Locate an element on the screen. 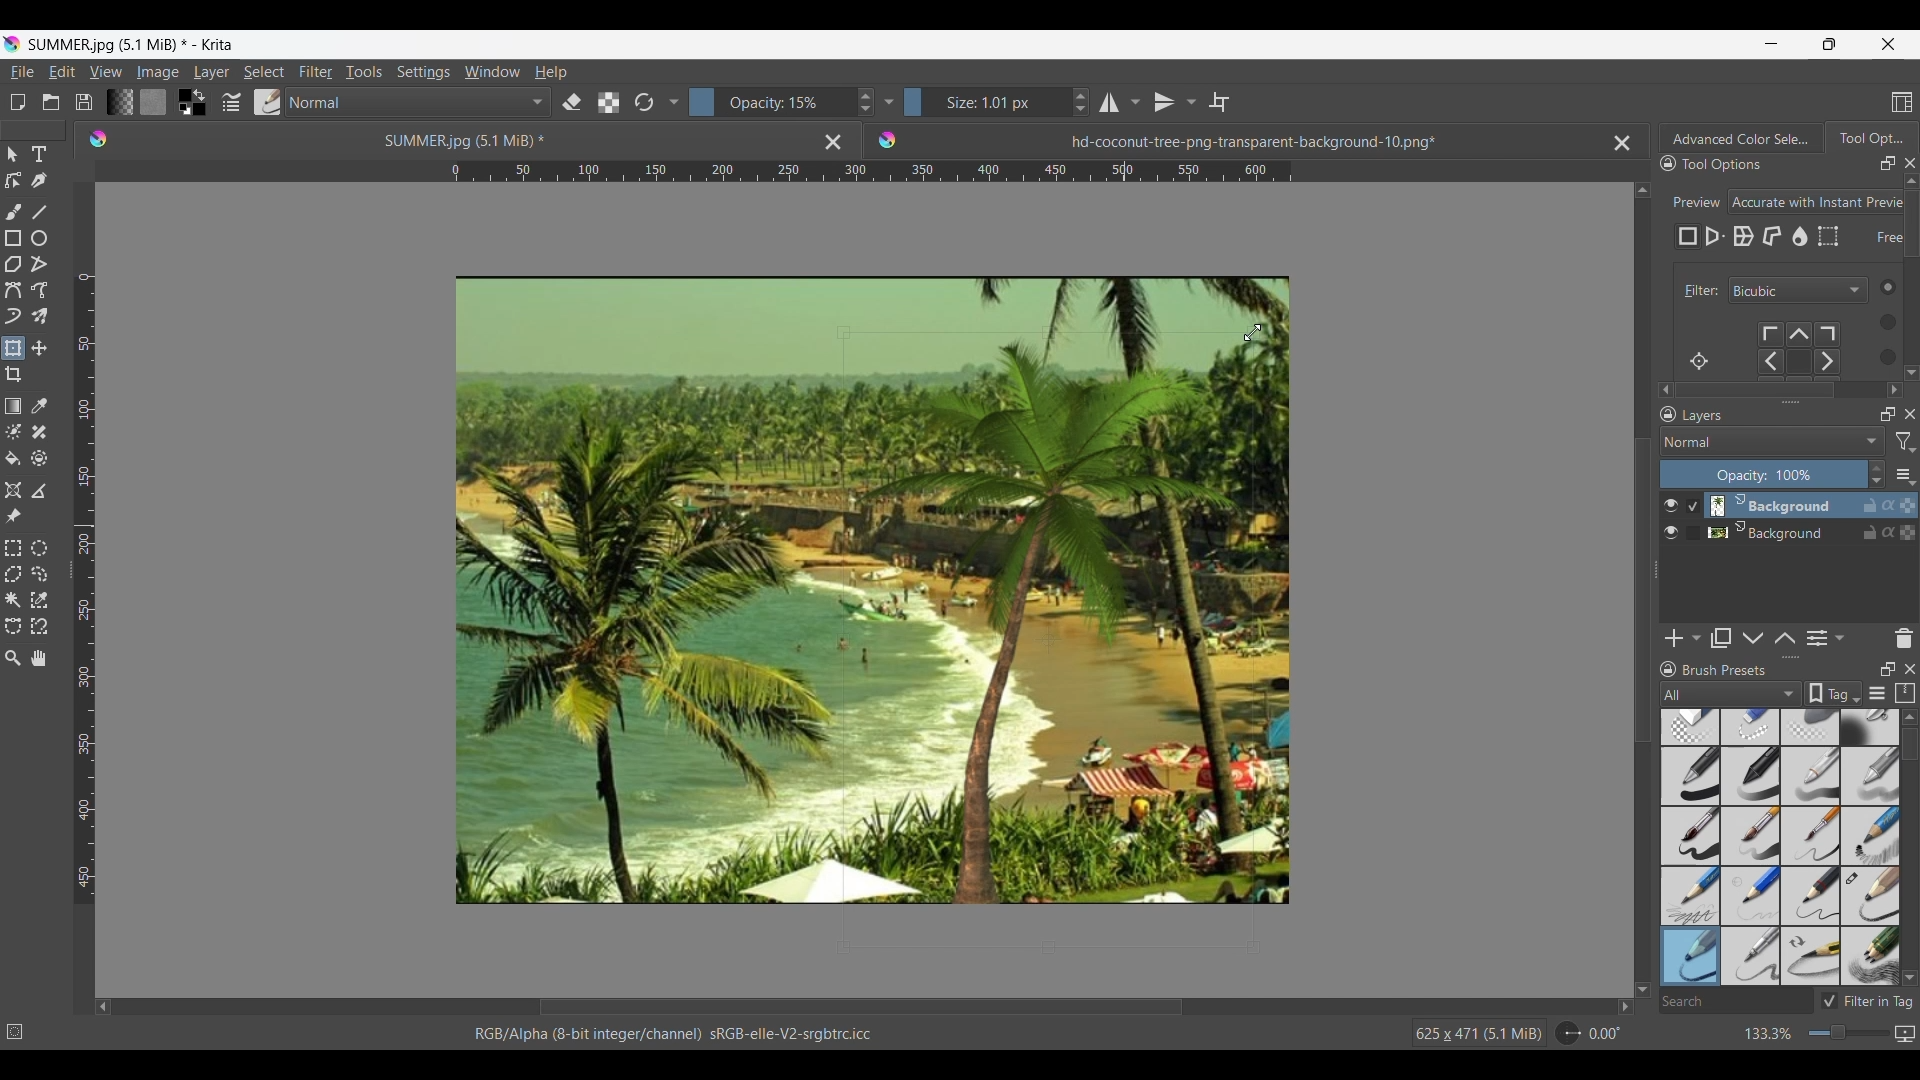  Show the tag box options is located at coordinates (1834, 693).